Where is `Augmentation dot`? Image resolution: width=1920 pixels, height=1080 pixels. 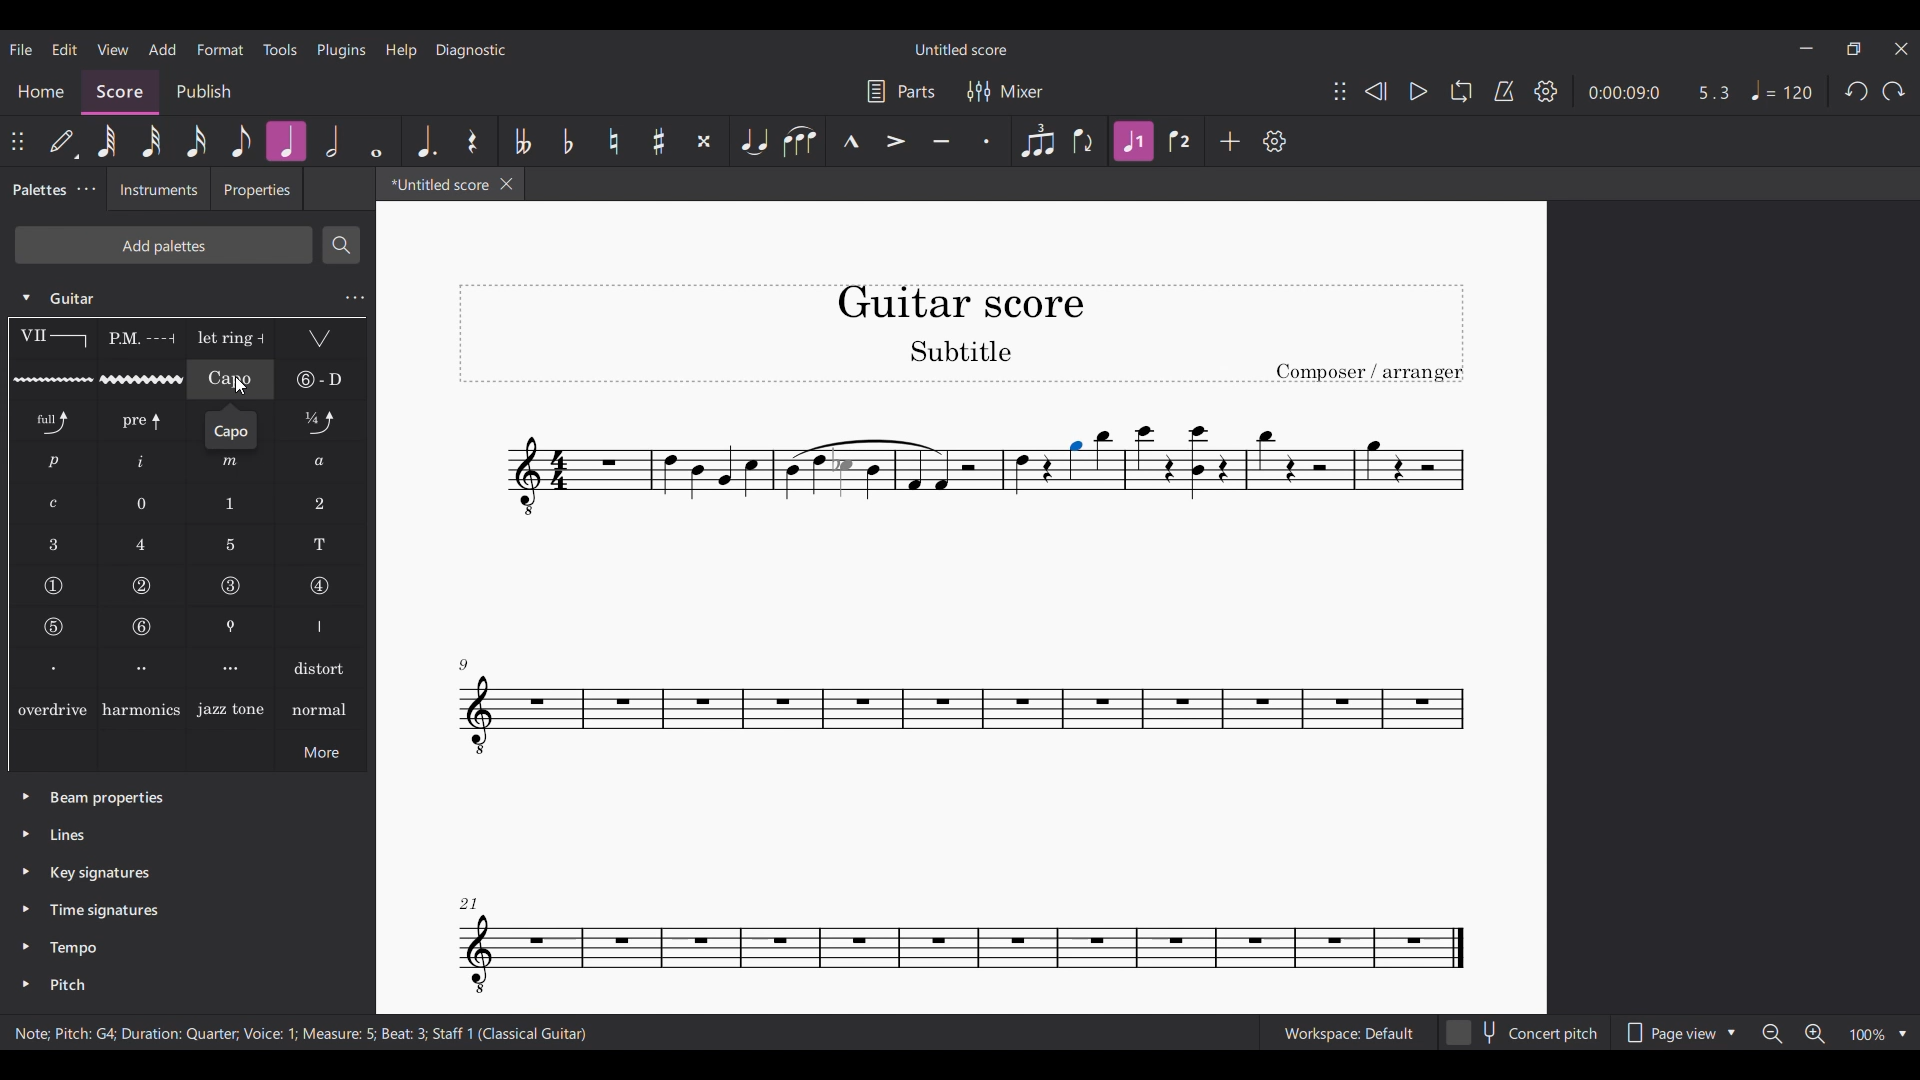 Augmentation dot is located at coordinates (425, 141).